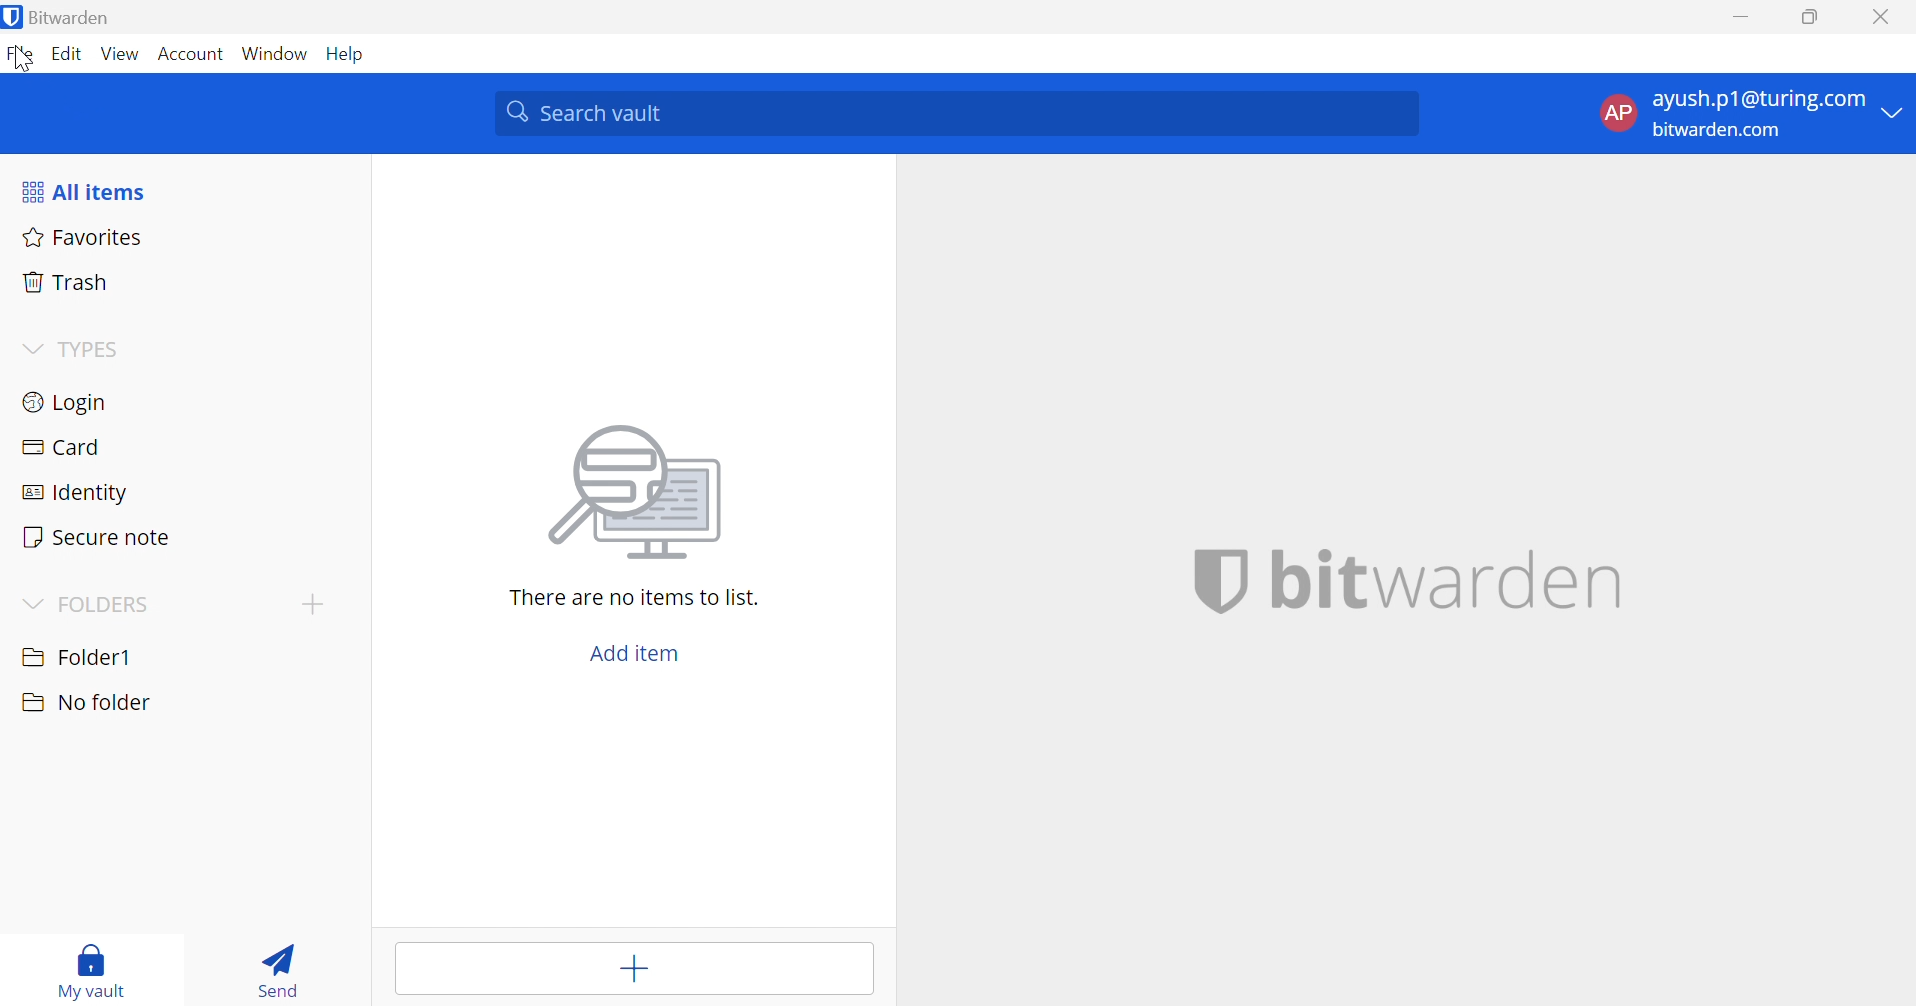  Describe the element at coordinates (1883, 17) in the screenshot. I see `Close` at that location.